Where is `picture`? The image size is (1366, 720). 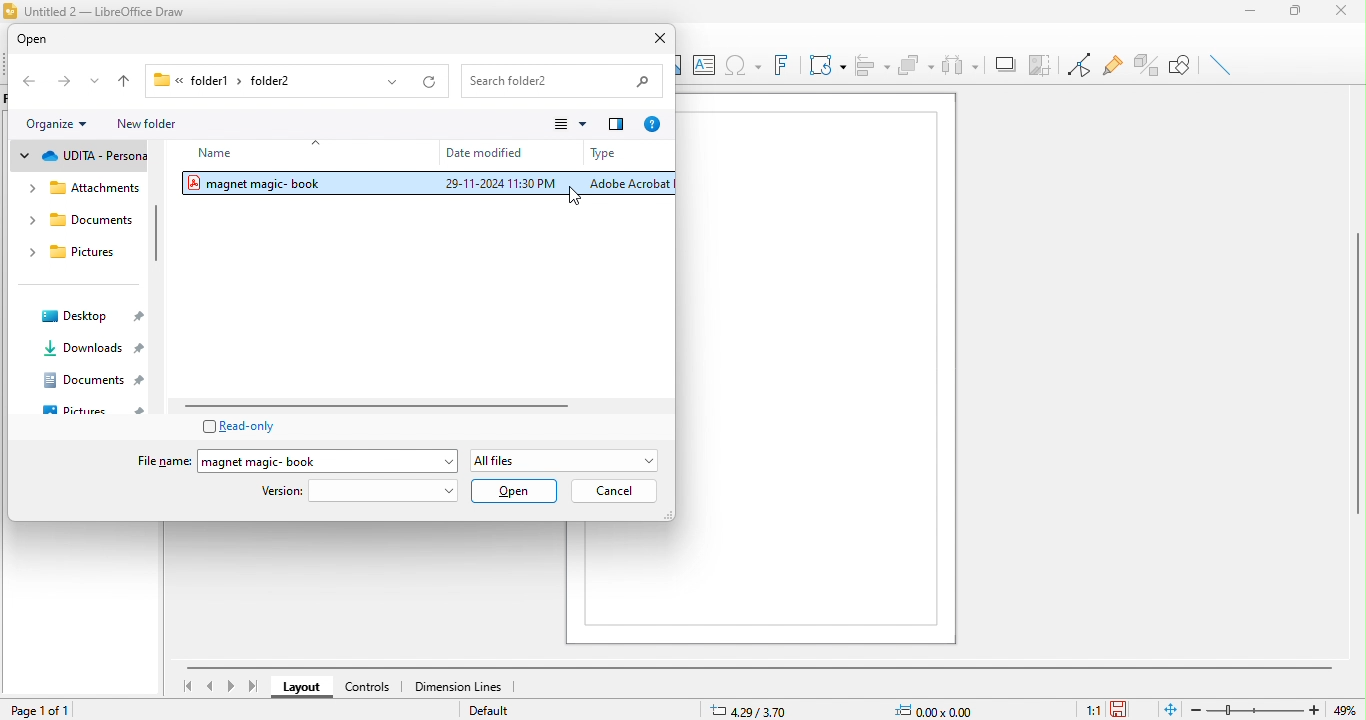 picture is located at coordinates (94, 408).